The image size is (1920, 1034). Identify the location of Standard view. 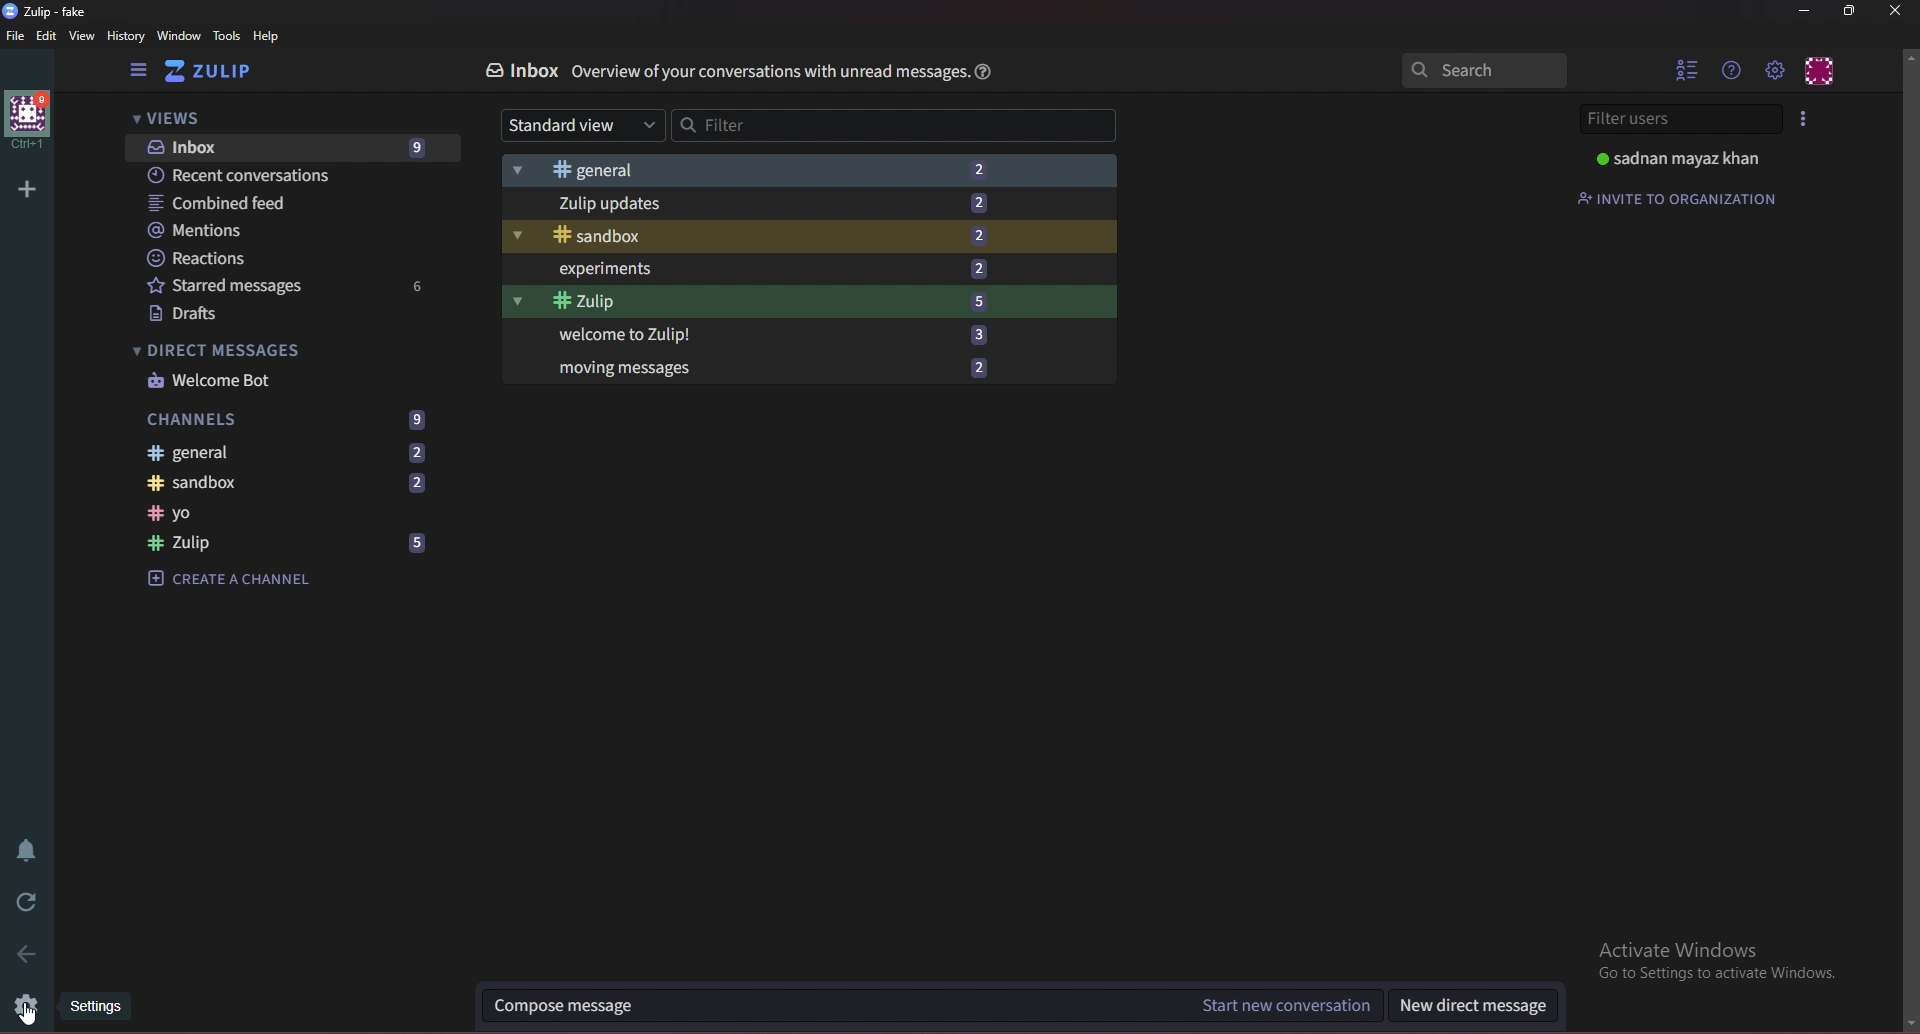
(583, 127).